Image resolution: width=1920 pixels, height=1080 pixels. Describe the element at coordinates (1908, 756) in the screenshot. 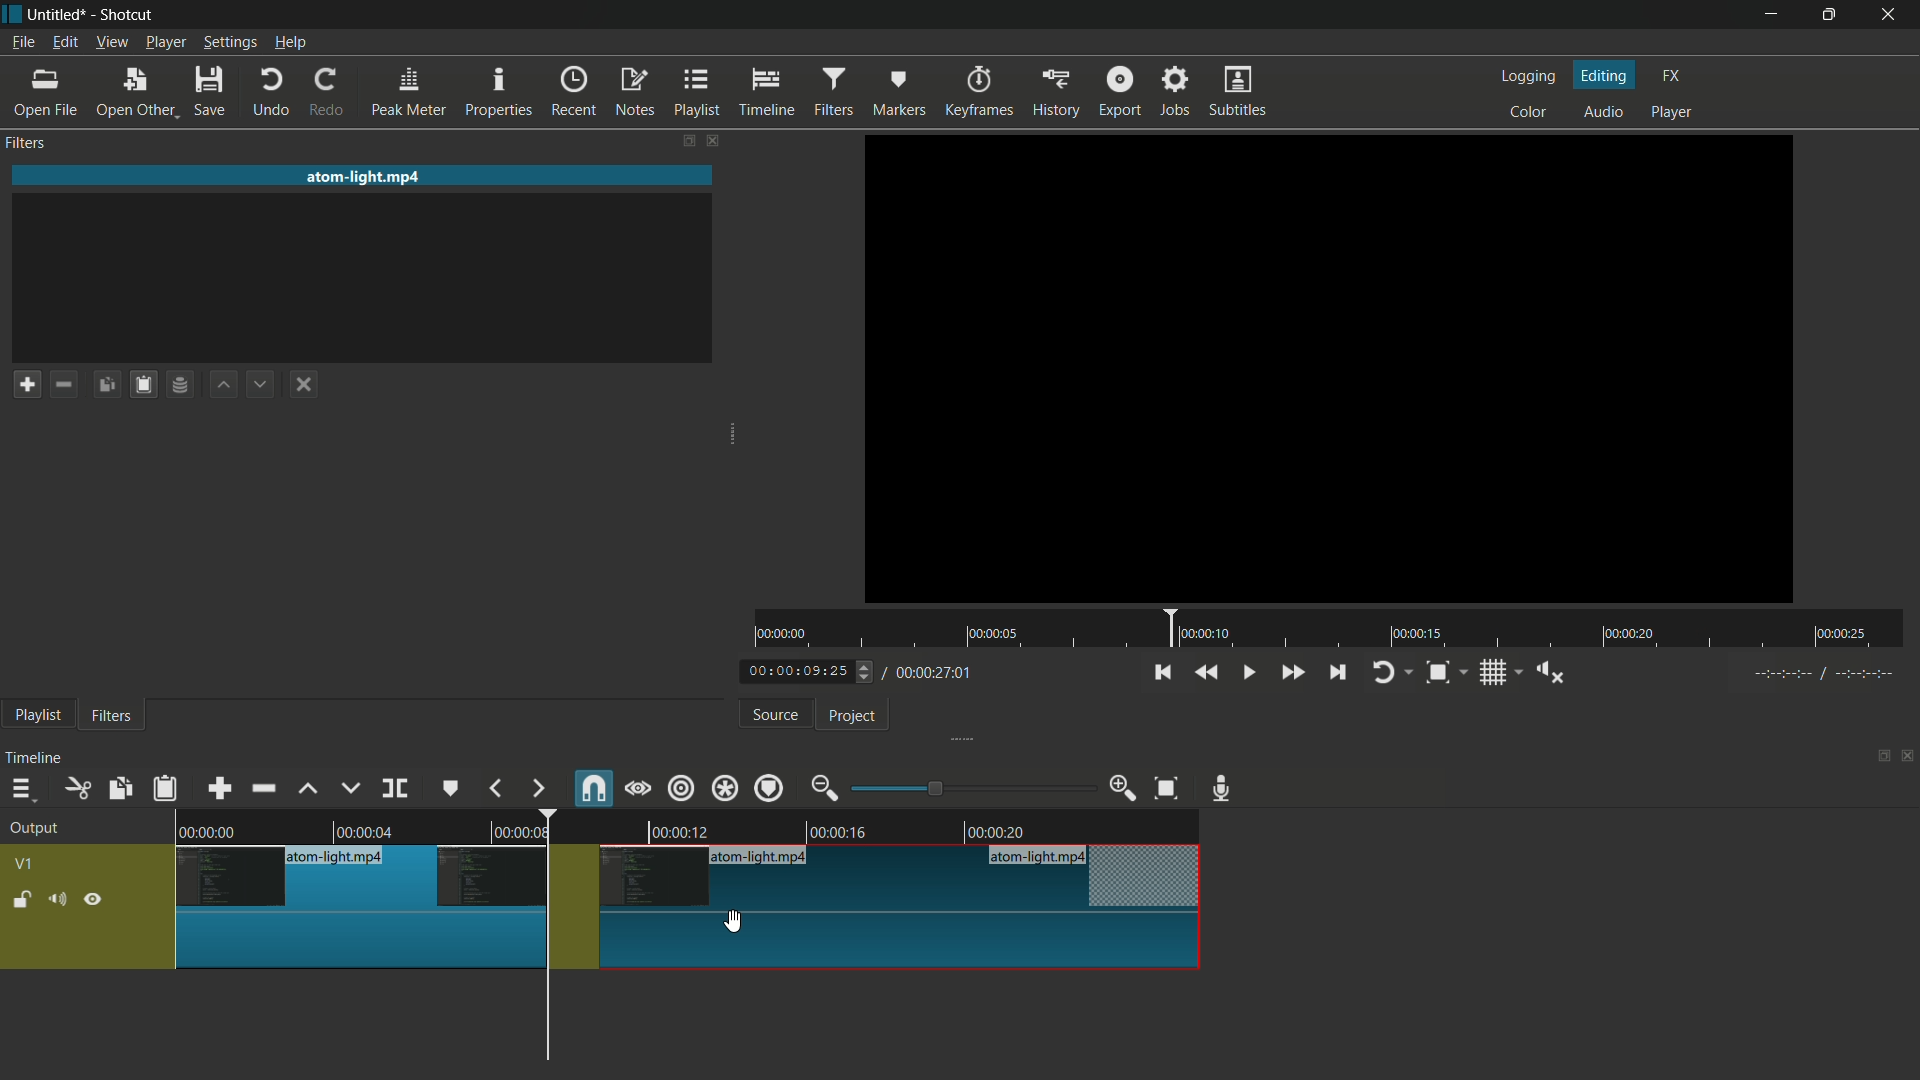

I see `close timeline` at that location.